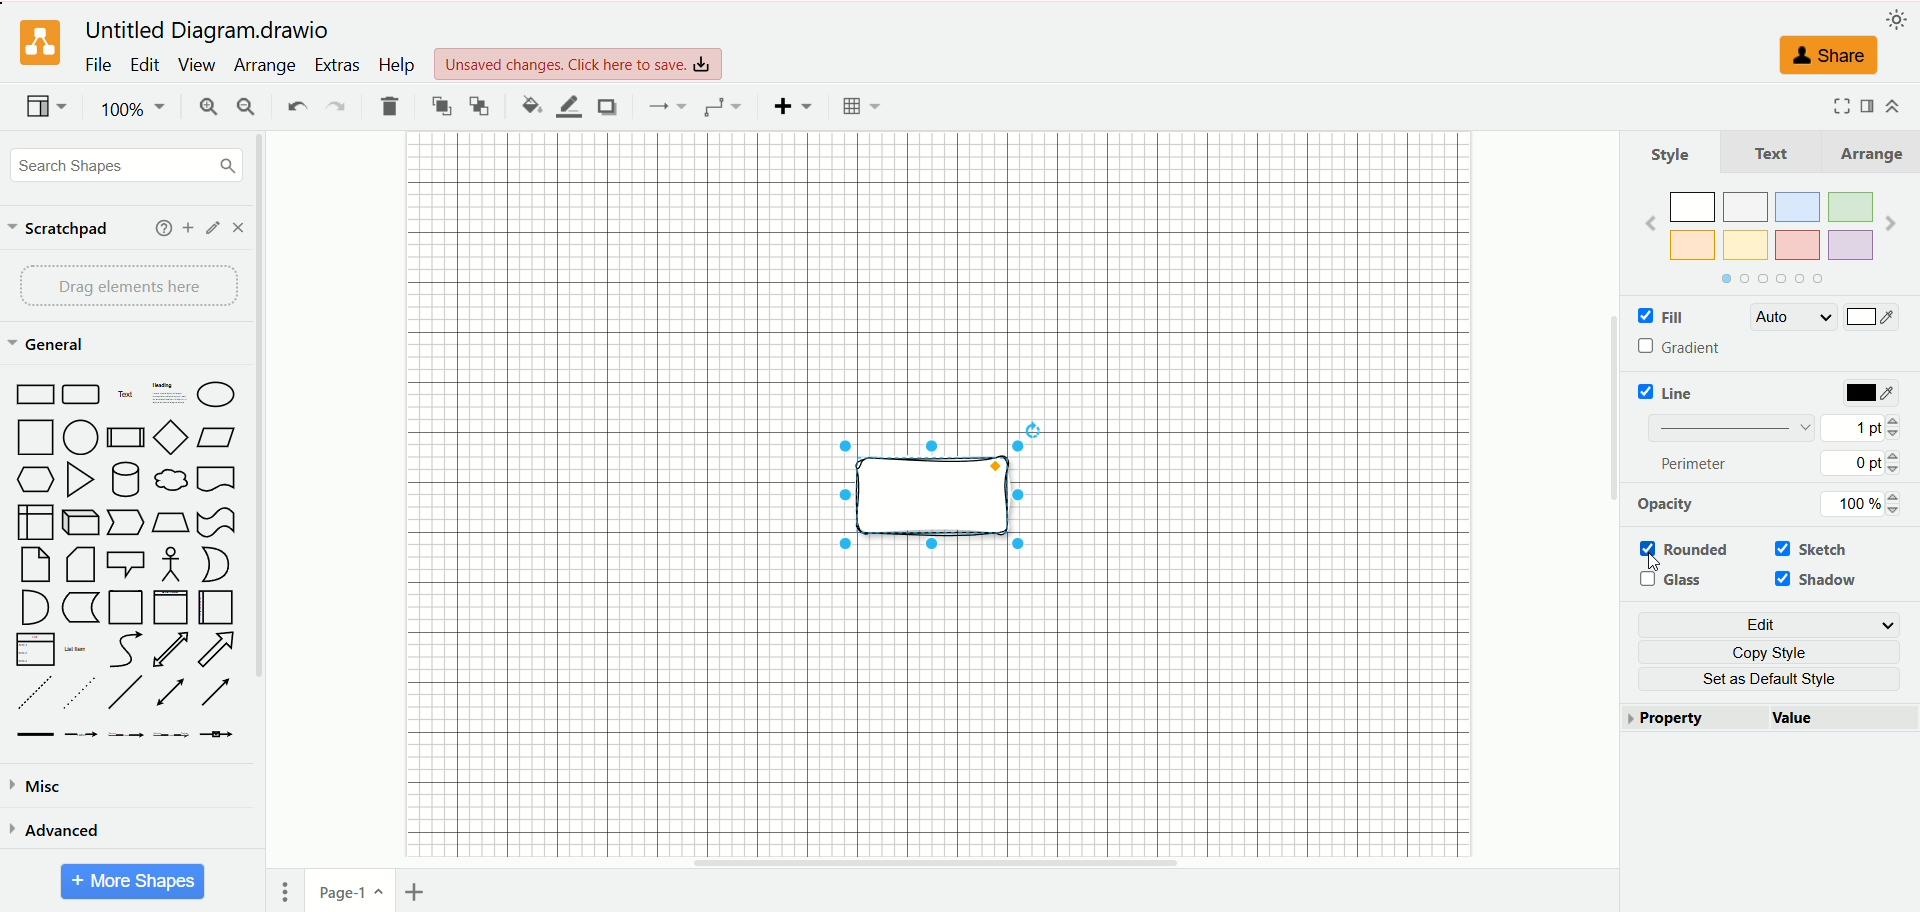  What do you see at coordinates (479, 105) in the screenshot?
I see `to back` at bounding box center [479, 105].